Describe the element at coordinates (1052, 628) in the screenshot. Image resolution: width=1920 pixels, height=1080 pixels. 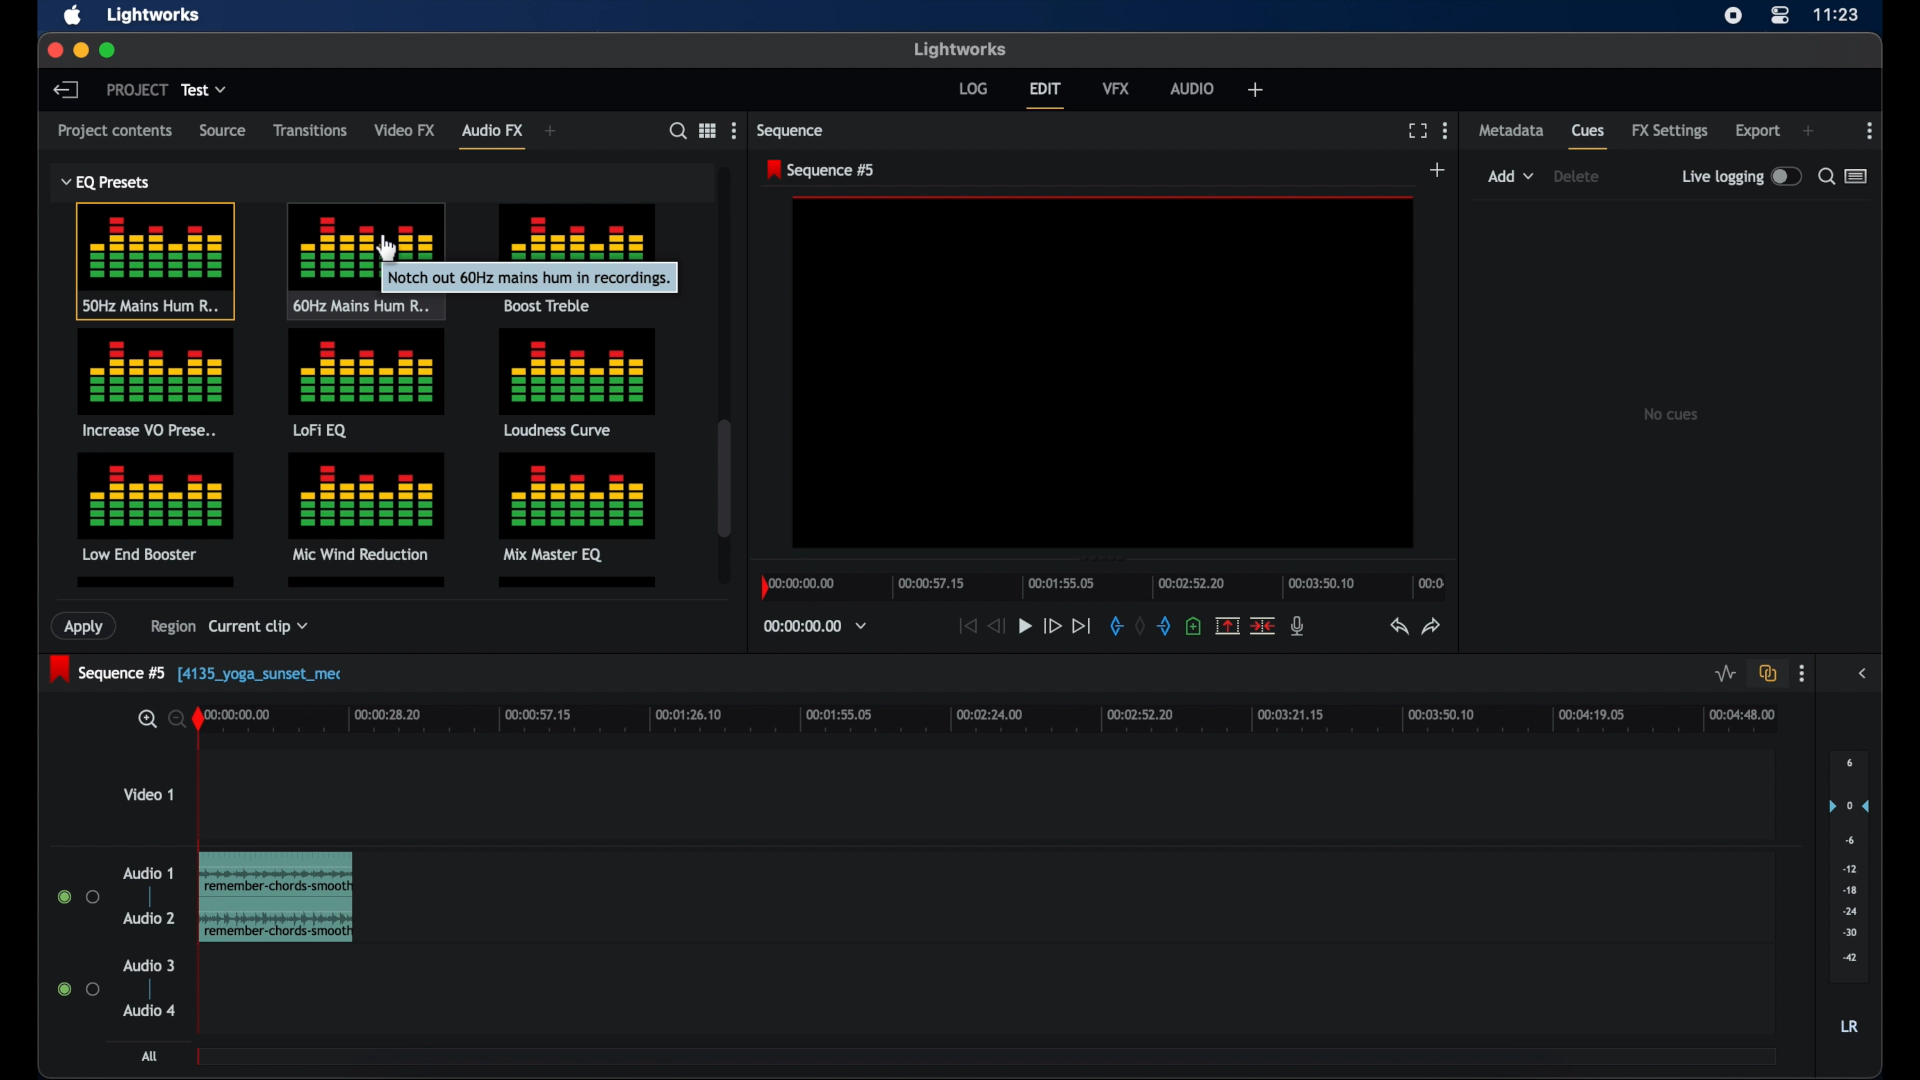
I see `fast forward` at that location.